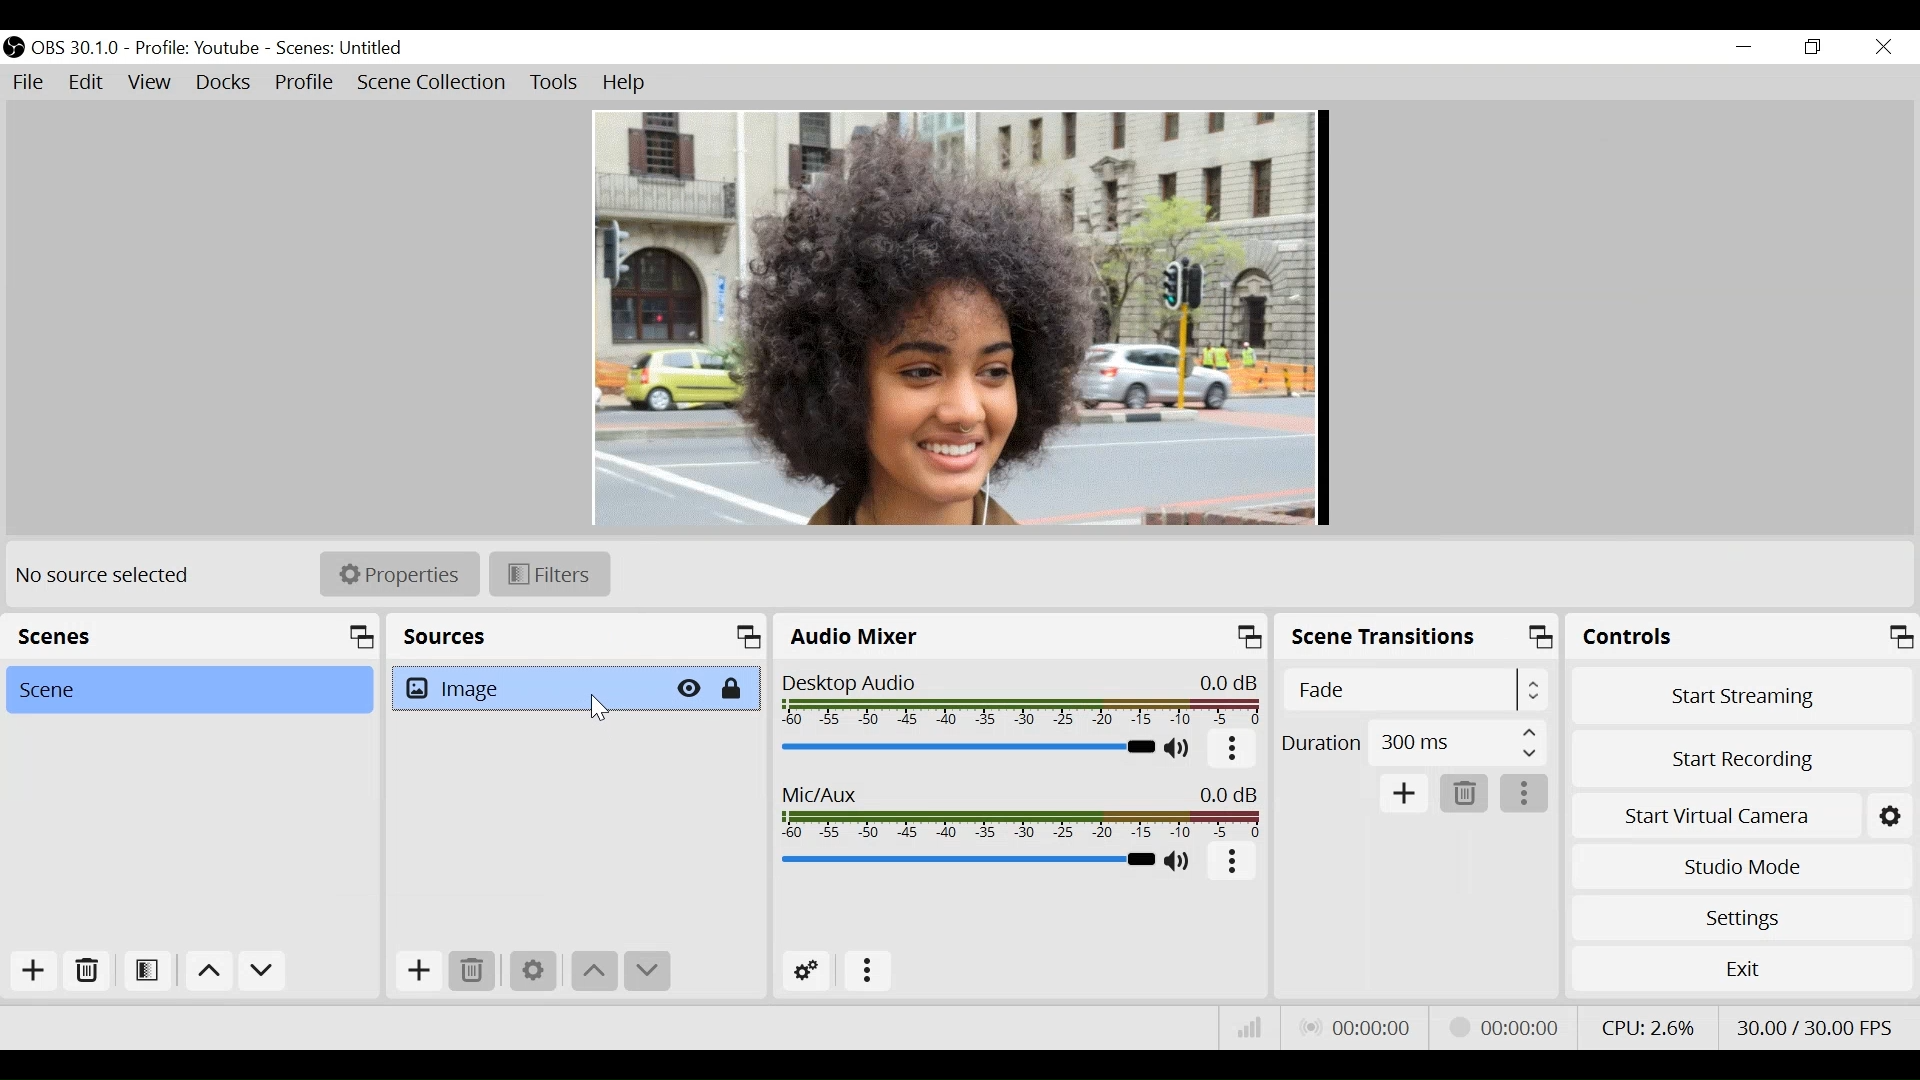 The image size is (1920, 1080). Describe the element at coordinates (1018, 636) in the screenshot. I see `Audio Mixer` at that location.